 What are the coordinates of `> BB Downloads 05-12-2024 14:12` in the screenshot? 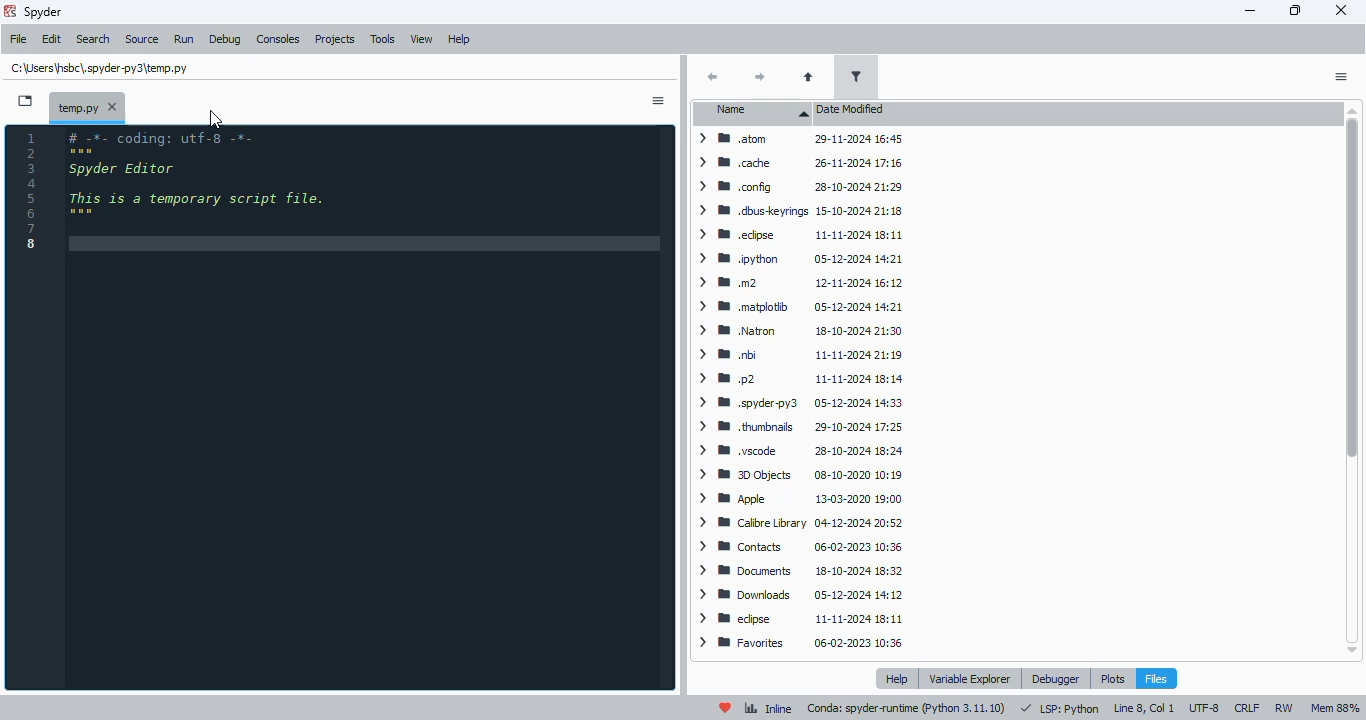 It's located at (798, 593).